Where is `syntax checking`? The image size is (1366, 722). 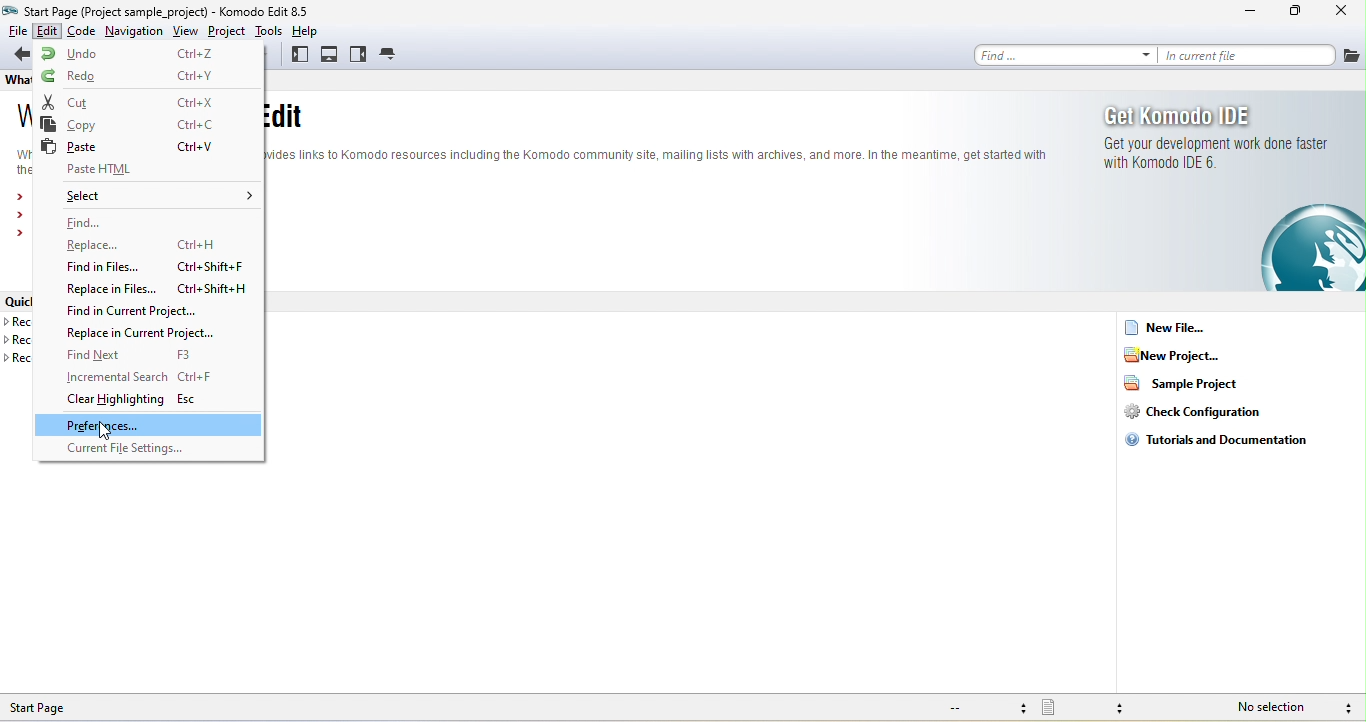
syntax checking is located at coordinates (1346, 707).